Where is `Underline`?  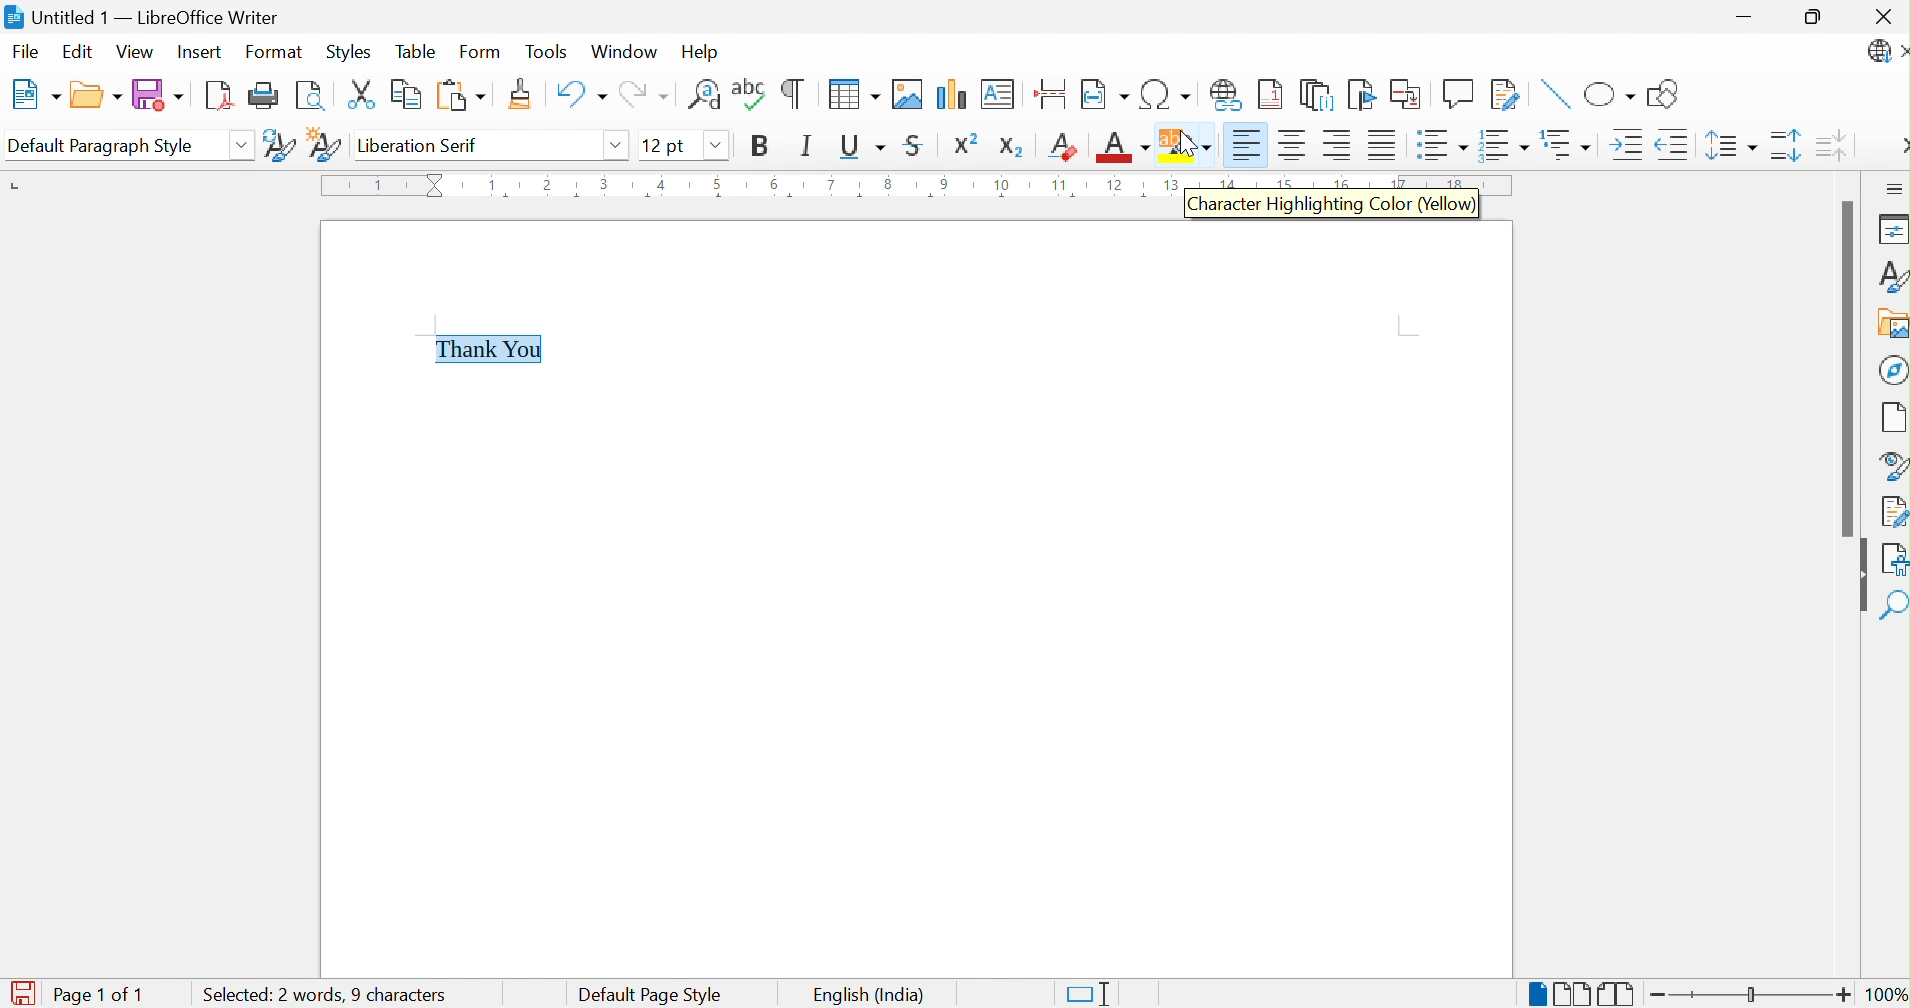 Underline is located at coordinates (865, 145).